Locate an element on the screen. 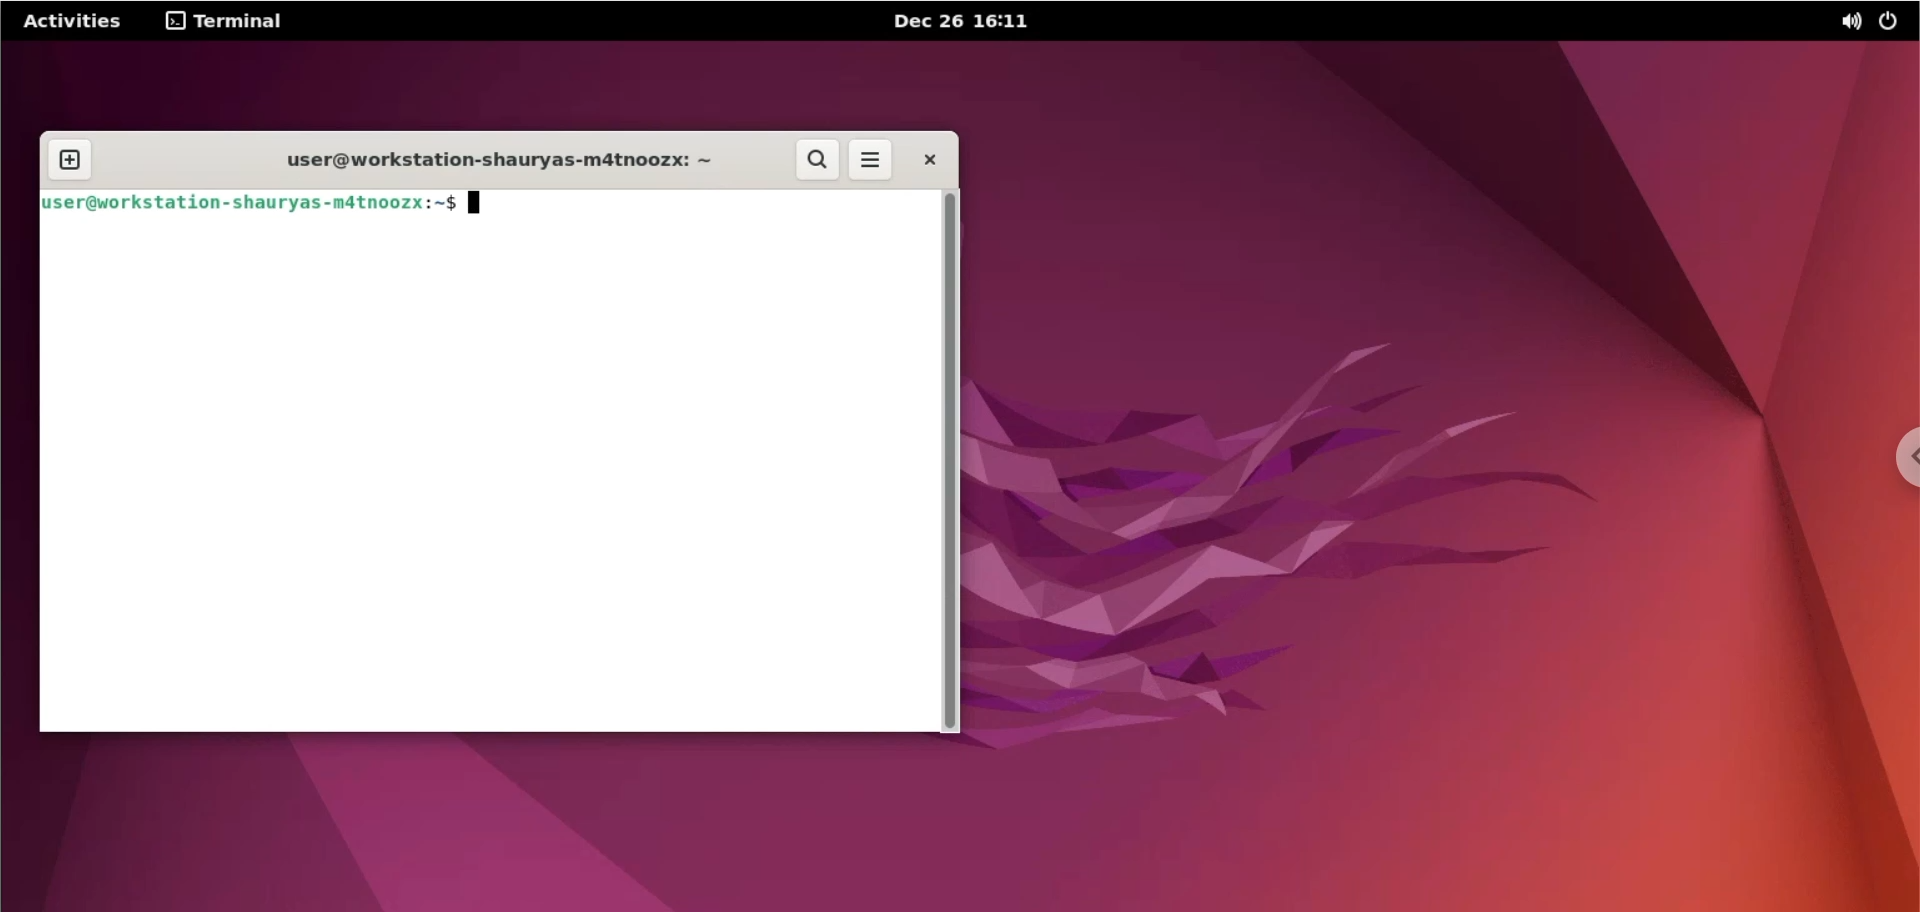 The image size is (1920, 912). Activities is located at coordinates (74, 21).